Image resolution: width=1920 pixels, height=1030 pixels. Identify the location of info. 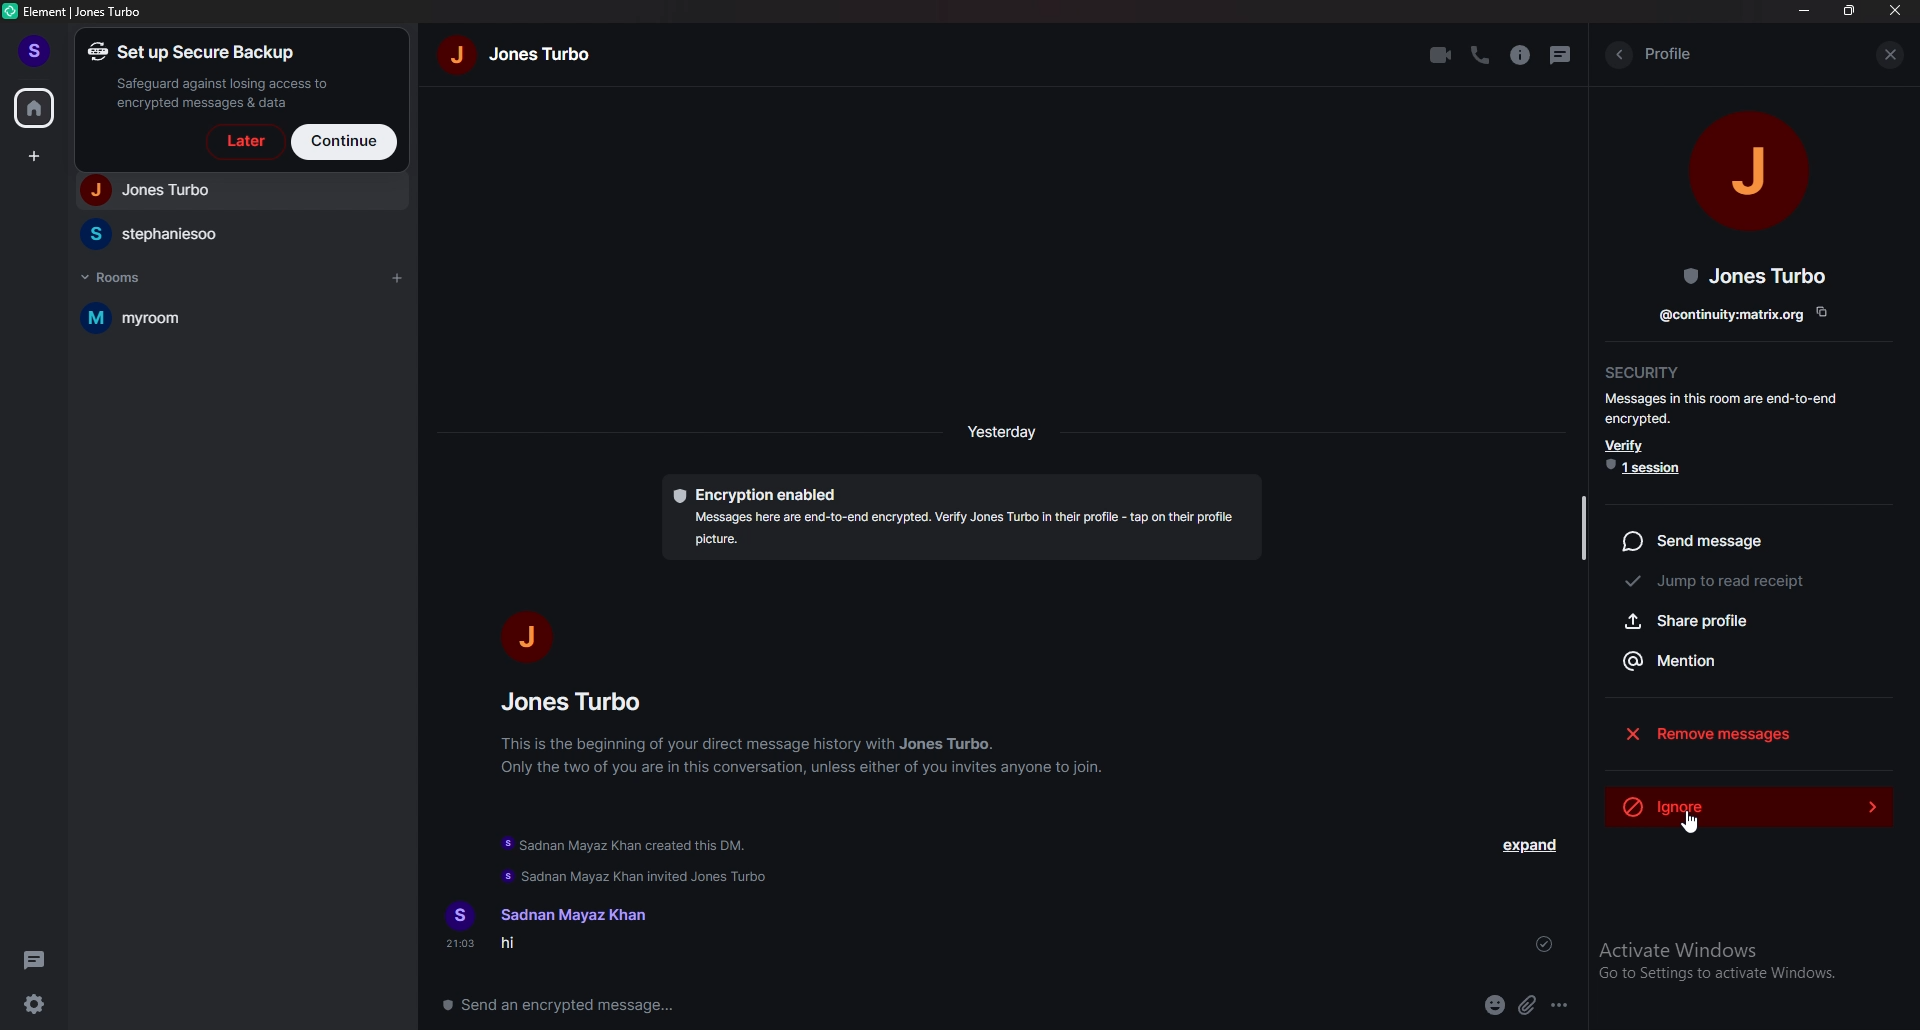
(1727, 408).